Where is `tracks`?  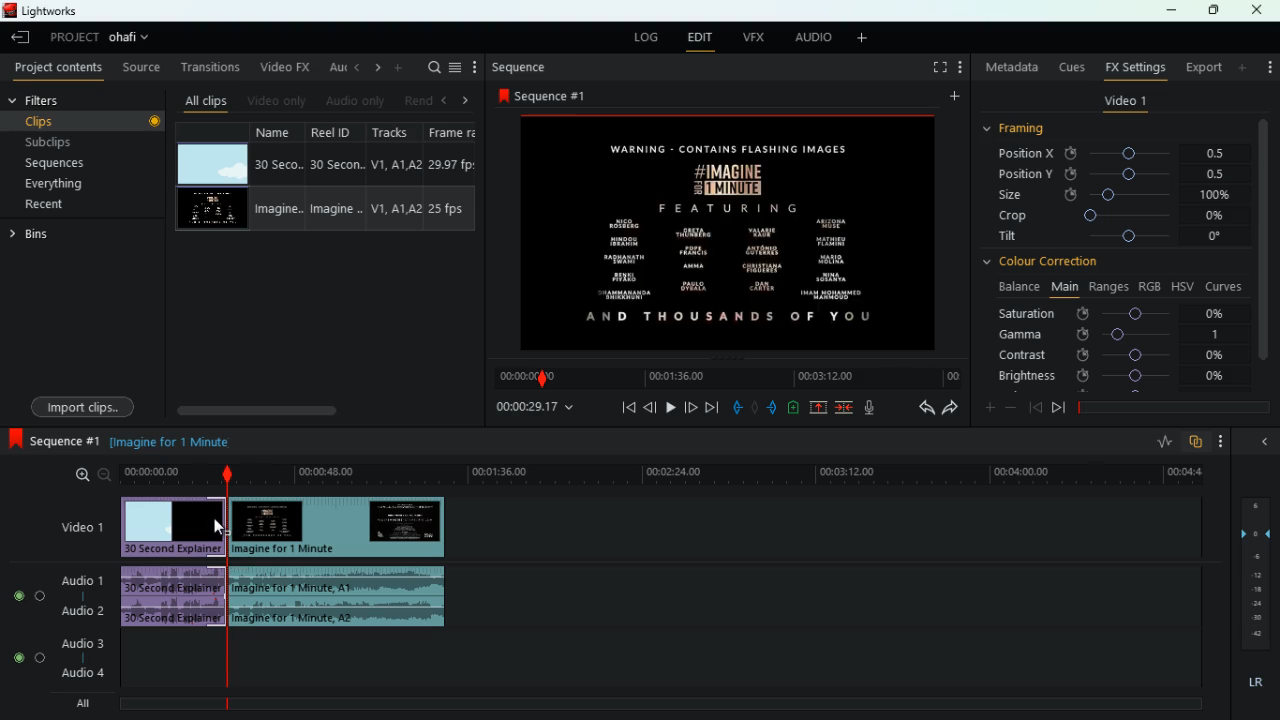 tracks is located at coordinates (396, 176).